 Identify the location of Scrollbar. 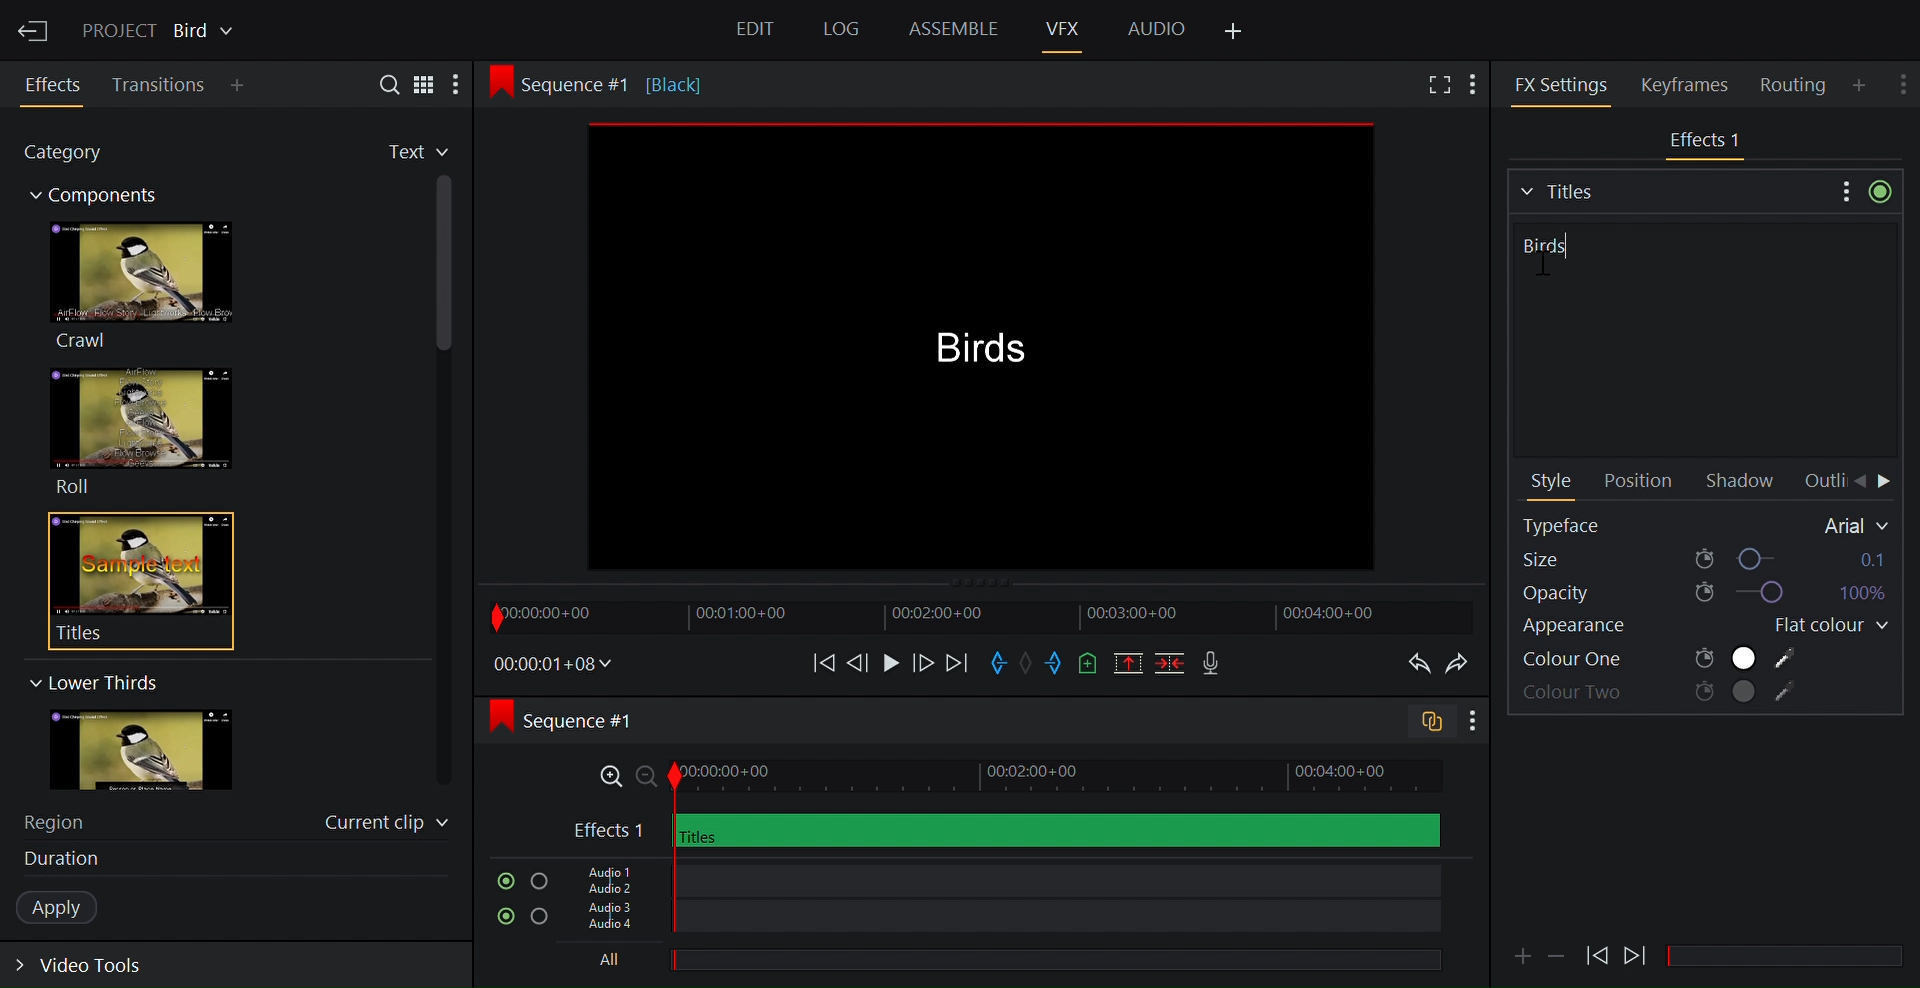
(1793, 957).